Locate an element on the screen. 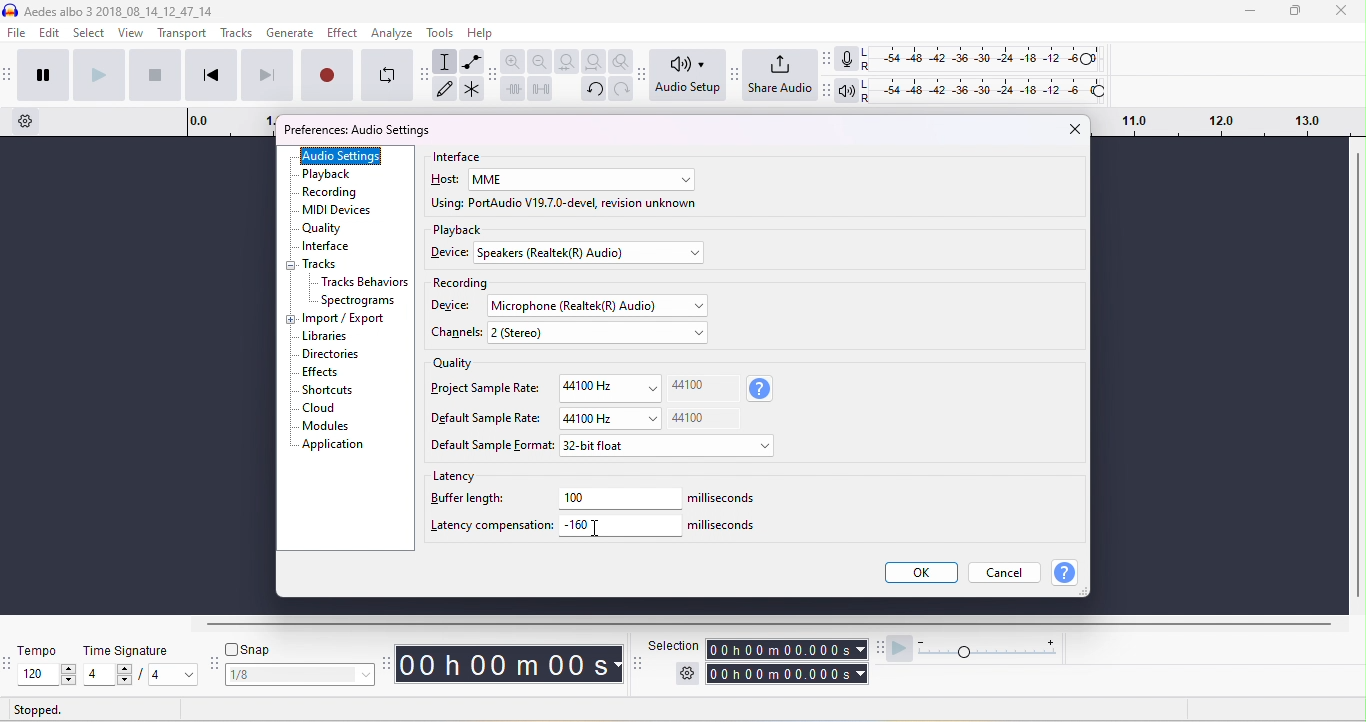 This screenshot has height=722, width=1366. 44100 is located at coordinates (689, 418).